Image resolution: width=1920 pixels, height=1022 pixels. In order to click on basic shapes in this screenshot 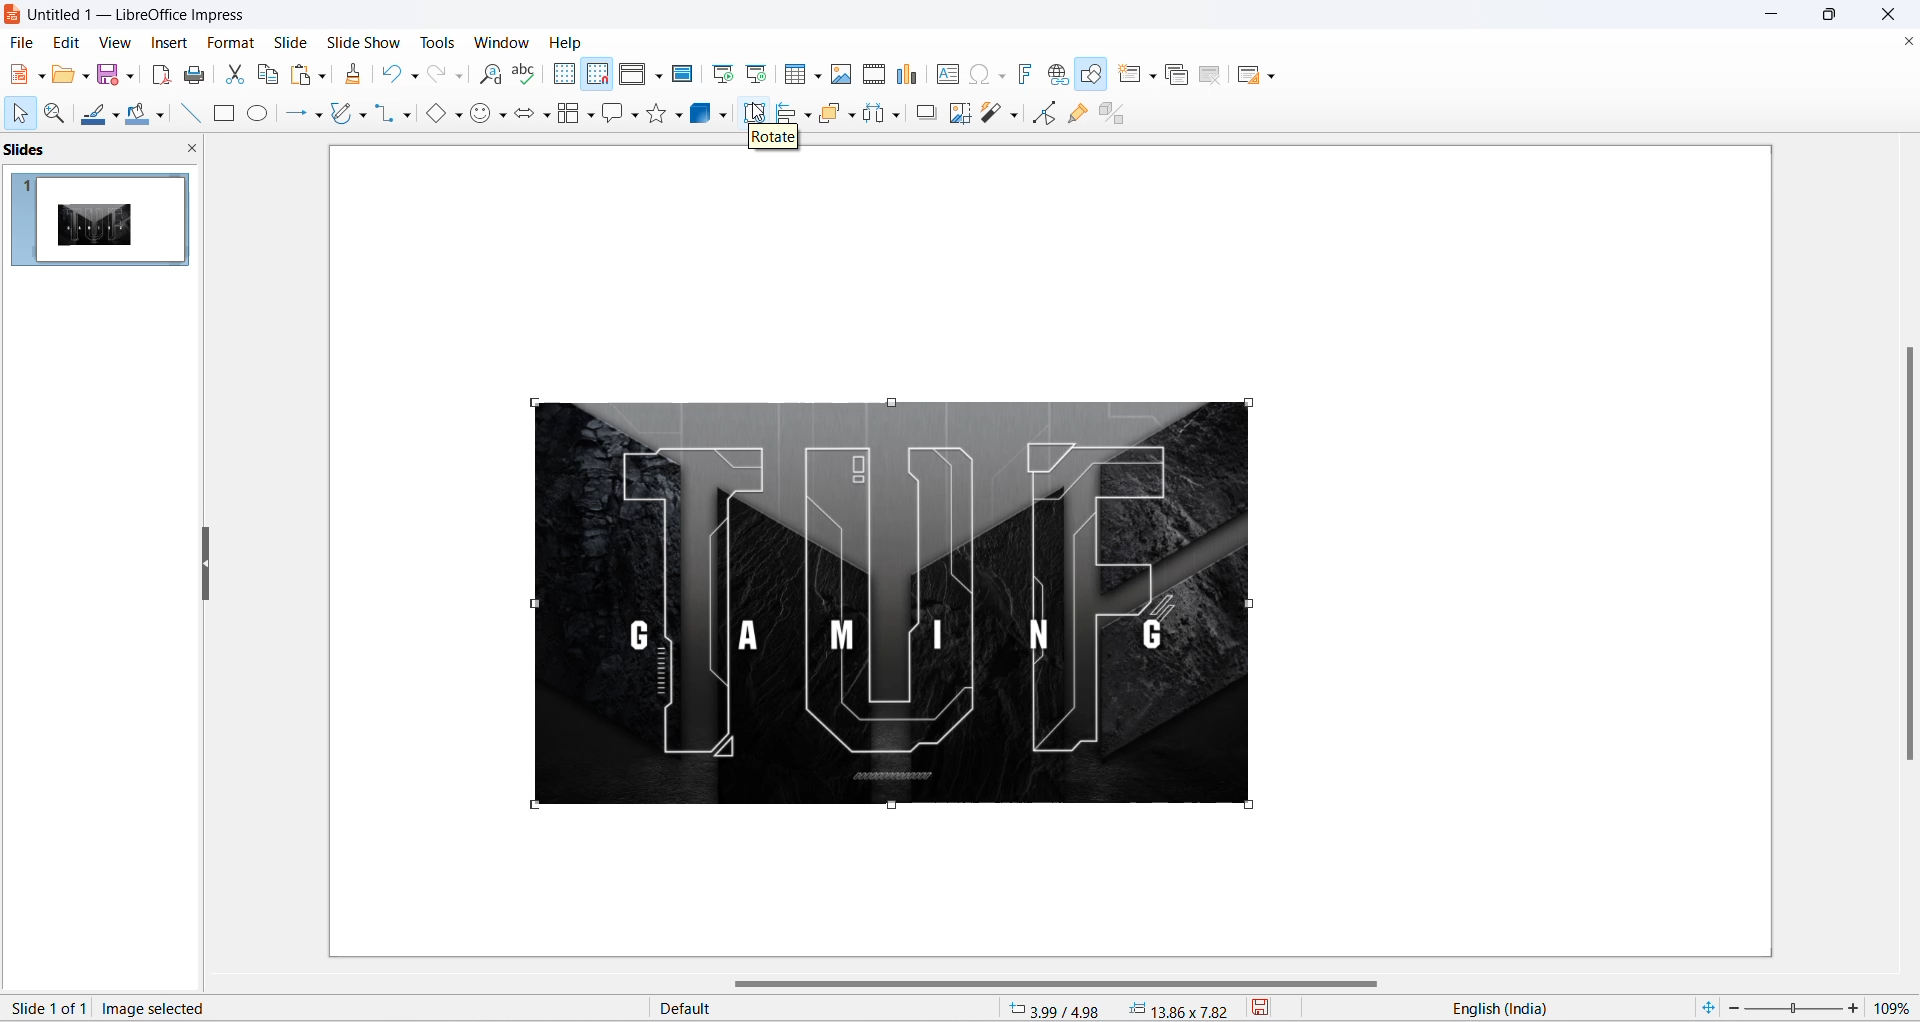, I will do `click(431, 115)`.